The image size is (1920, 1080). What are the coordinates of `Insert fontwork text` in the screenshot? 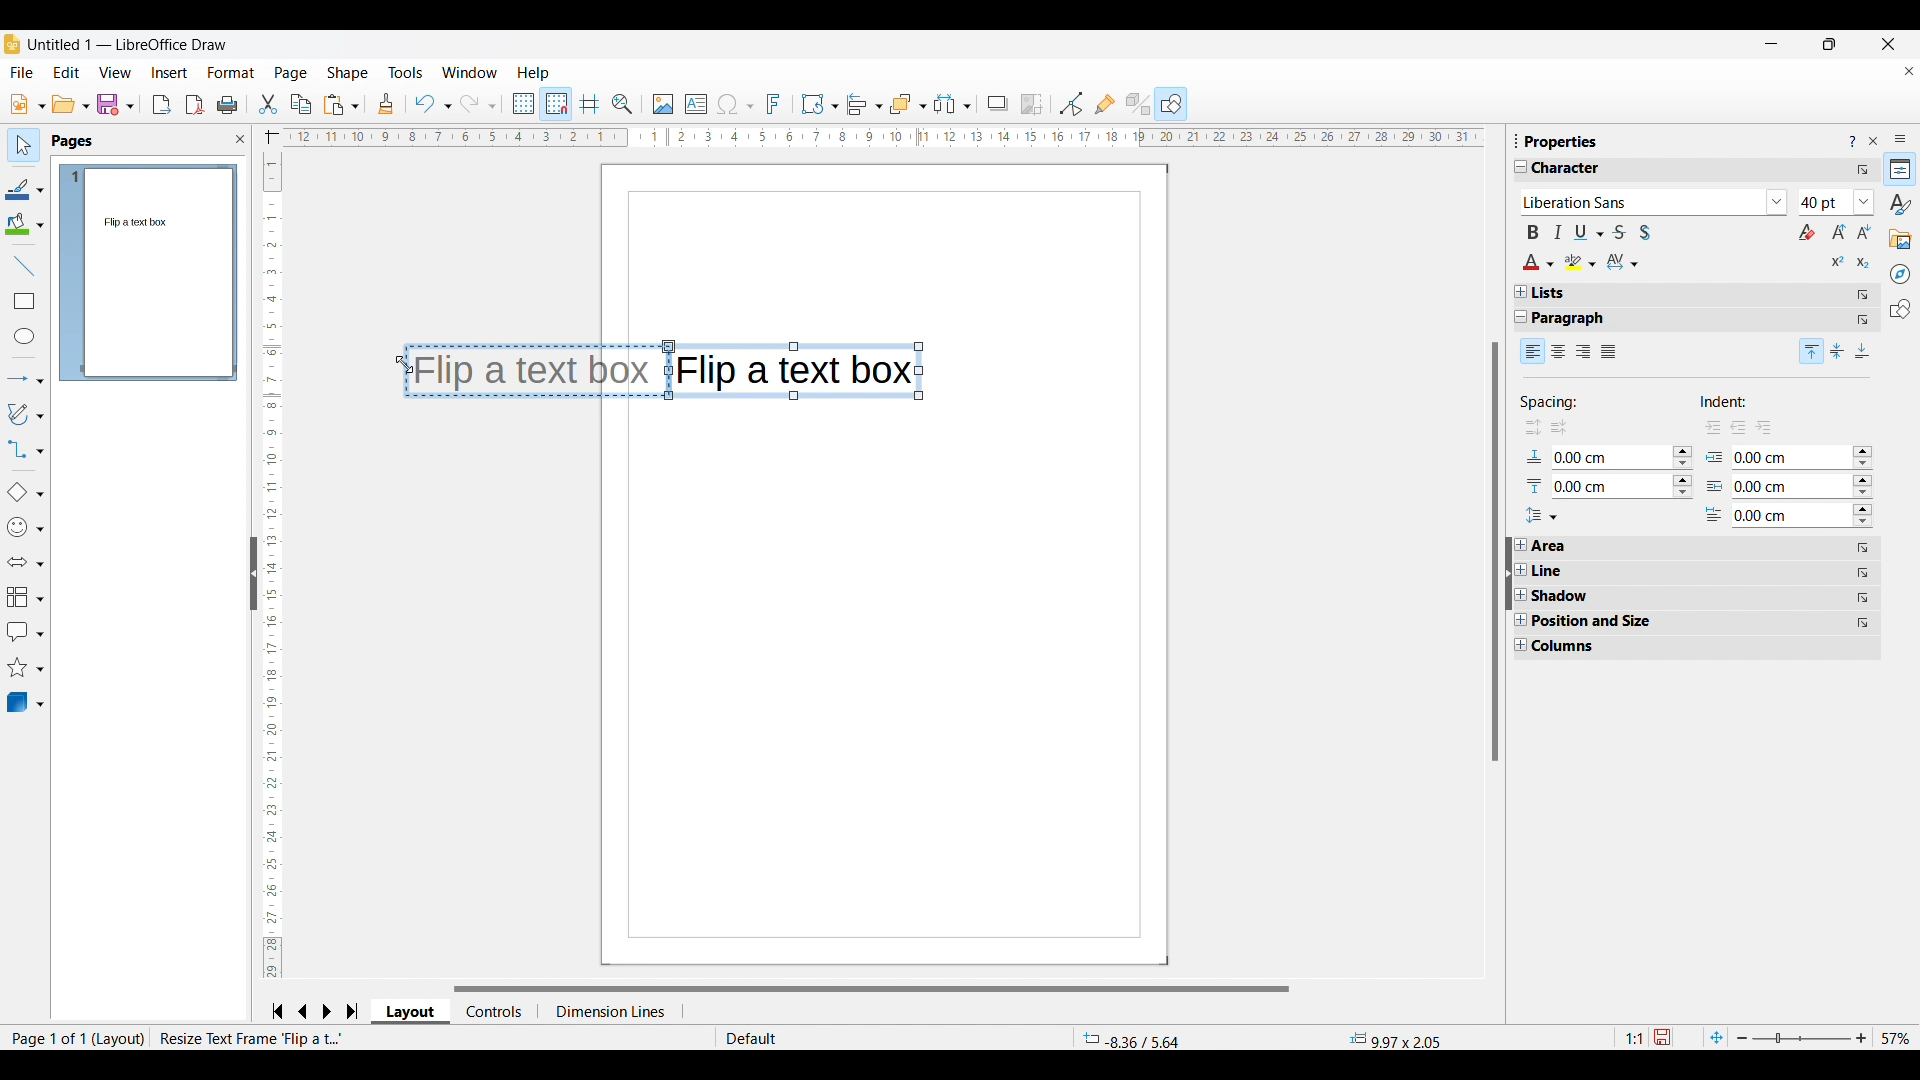 It's located at (774, 104).